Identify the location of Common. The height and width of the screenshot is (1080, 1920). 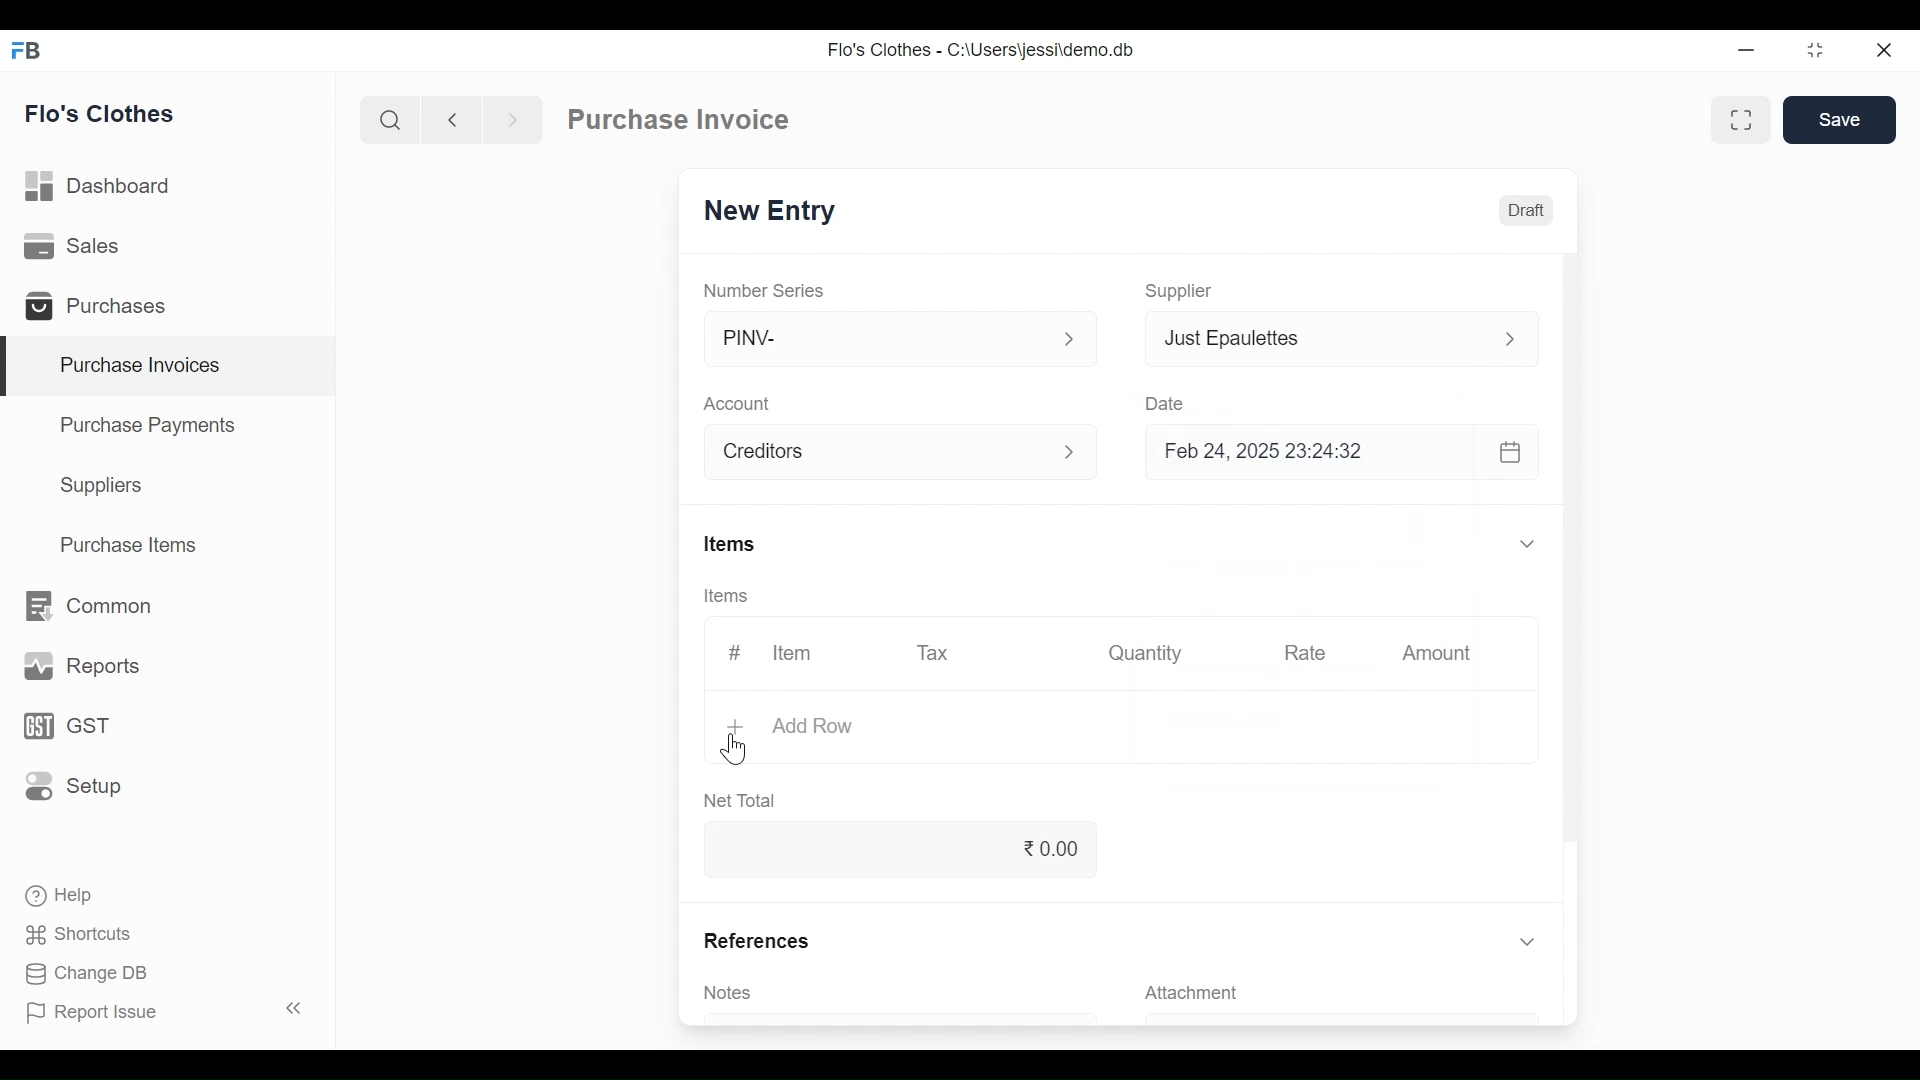
(92, 605).